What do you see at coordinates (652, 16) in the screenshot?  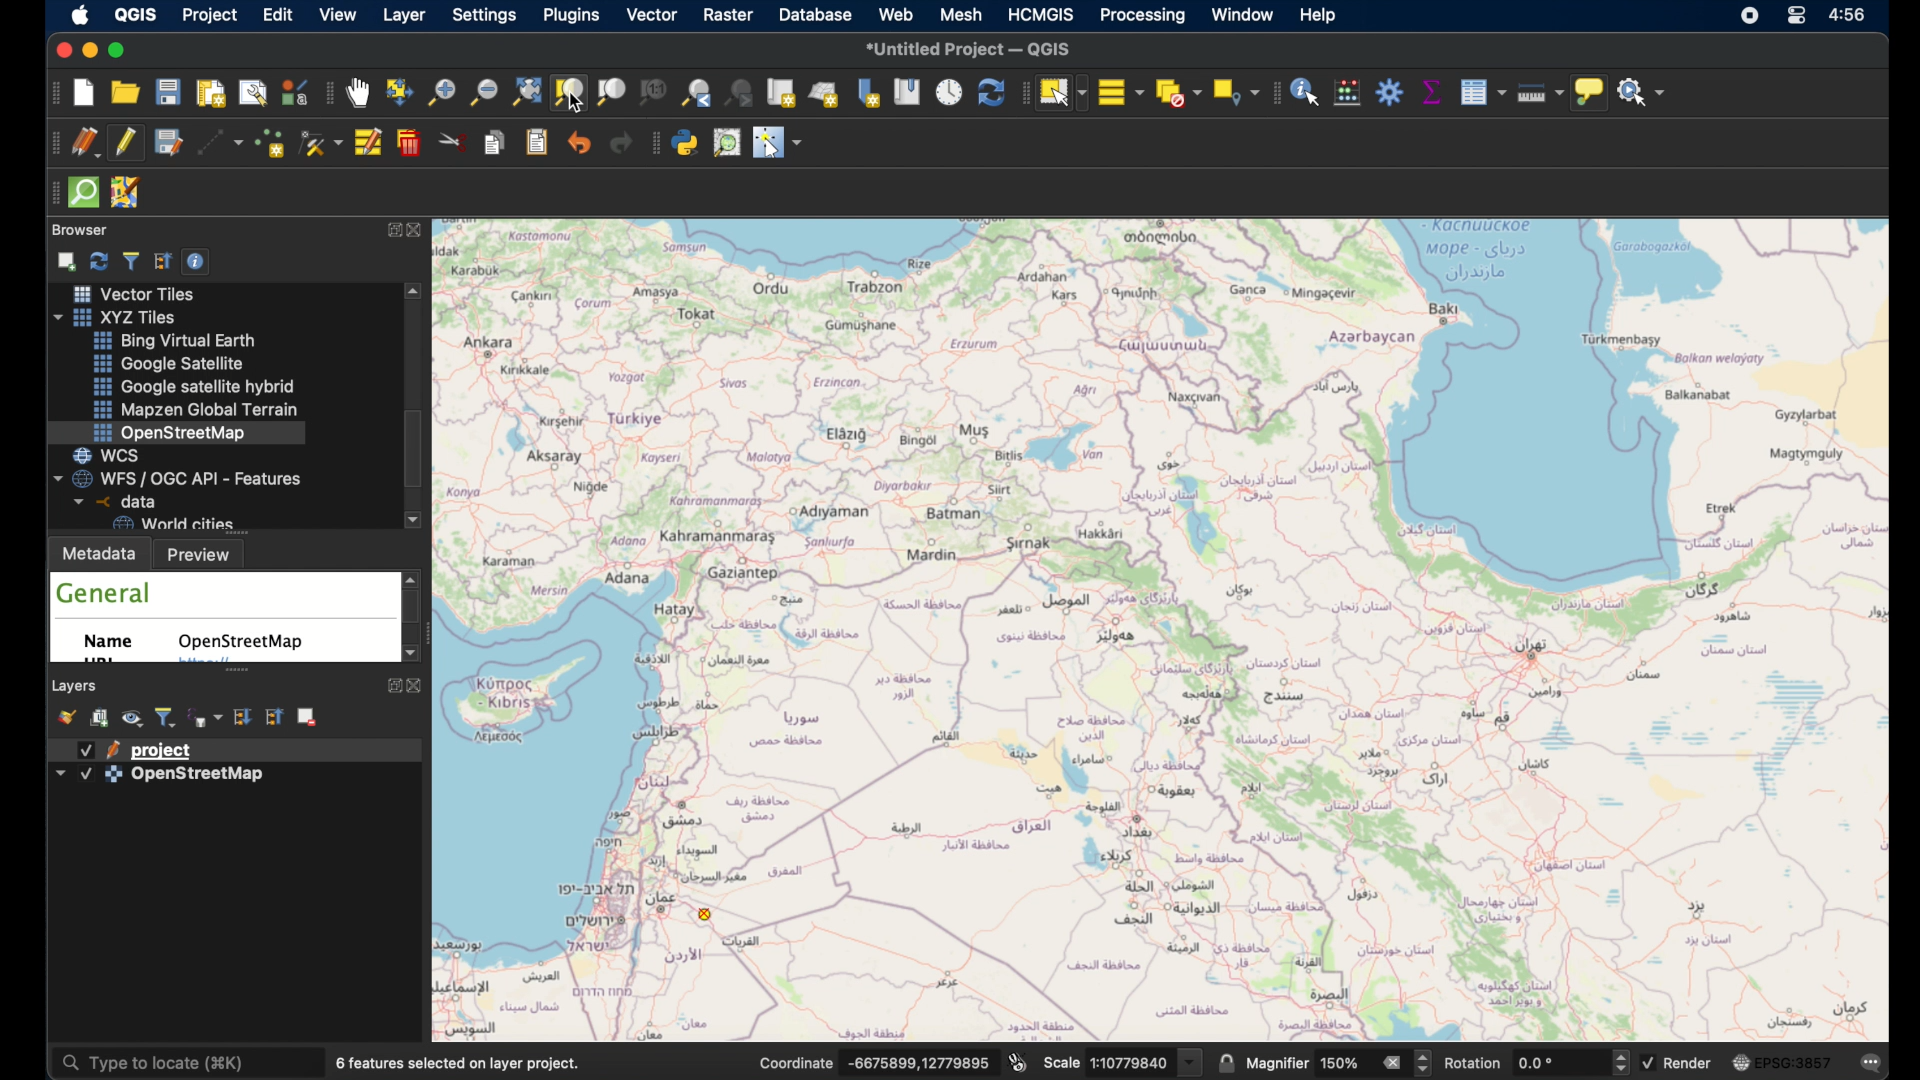 I see `vector` at bounding box center [652, 16].